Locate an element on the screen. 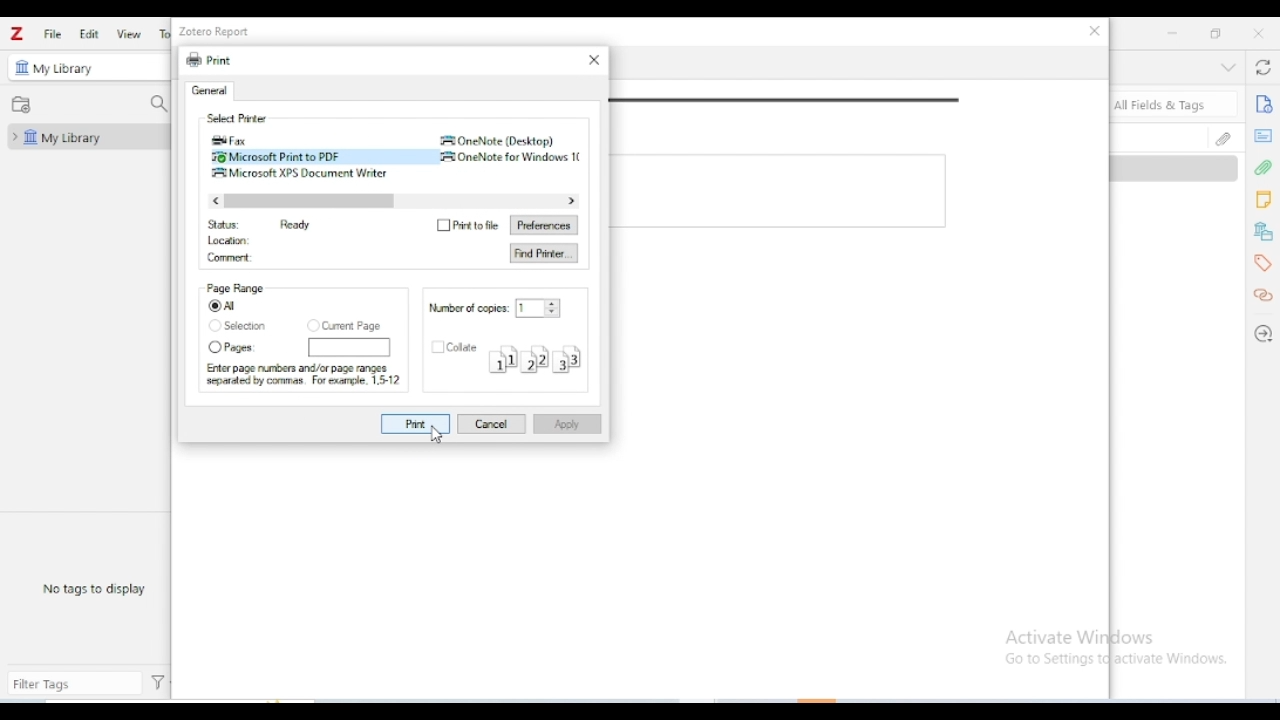 The image size is (1280, 720). apply is located at coordinates (568, 425).